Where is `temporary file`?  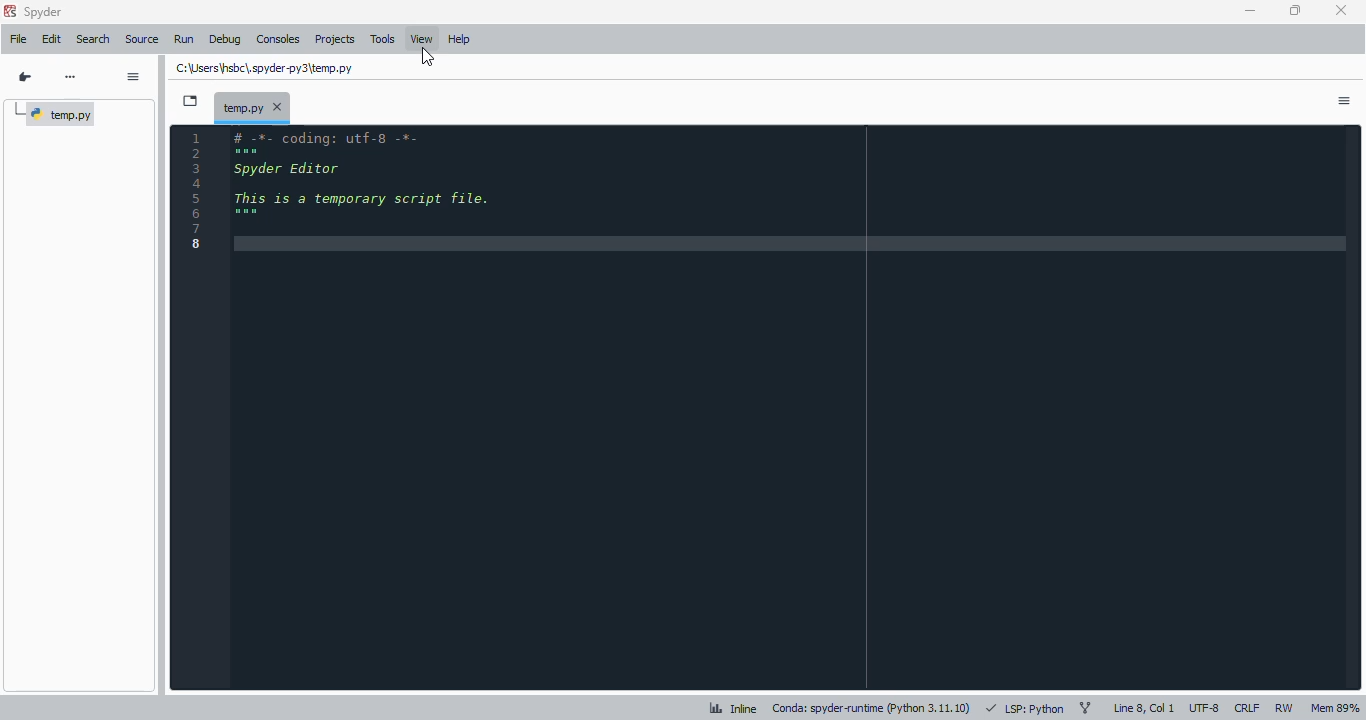
temporary file is located at coordinates (254, 107).